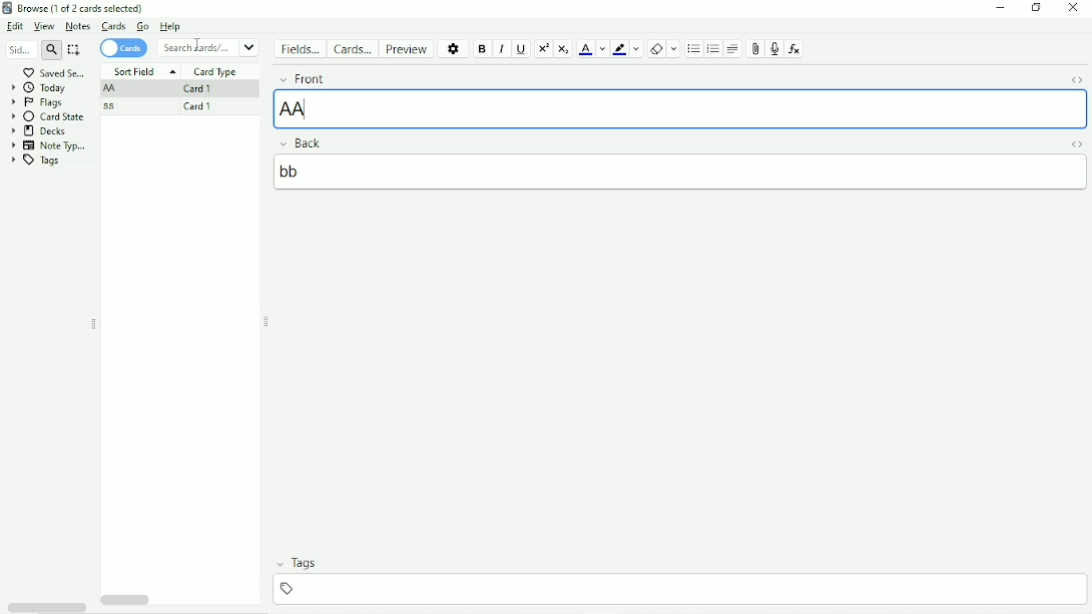  I want to click on edit front, so click(682, 108).